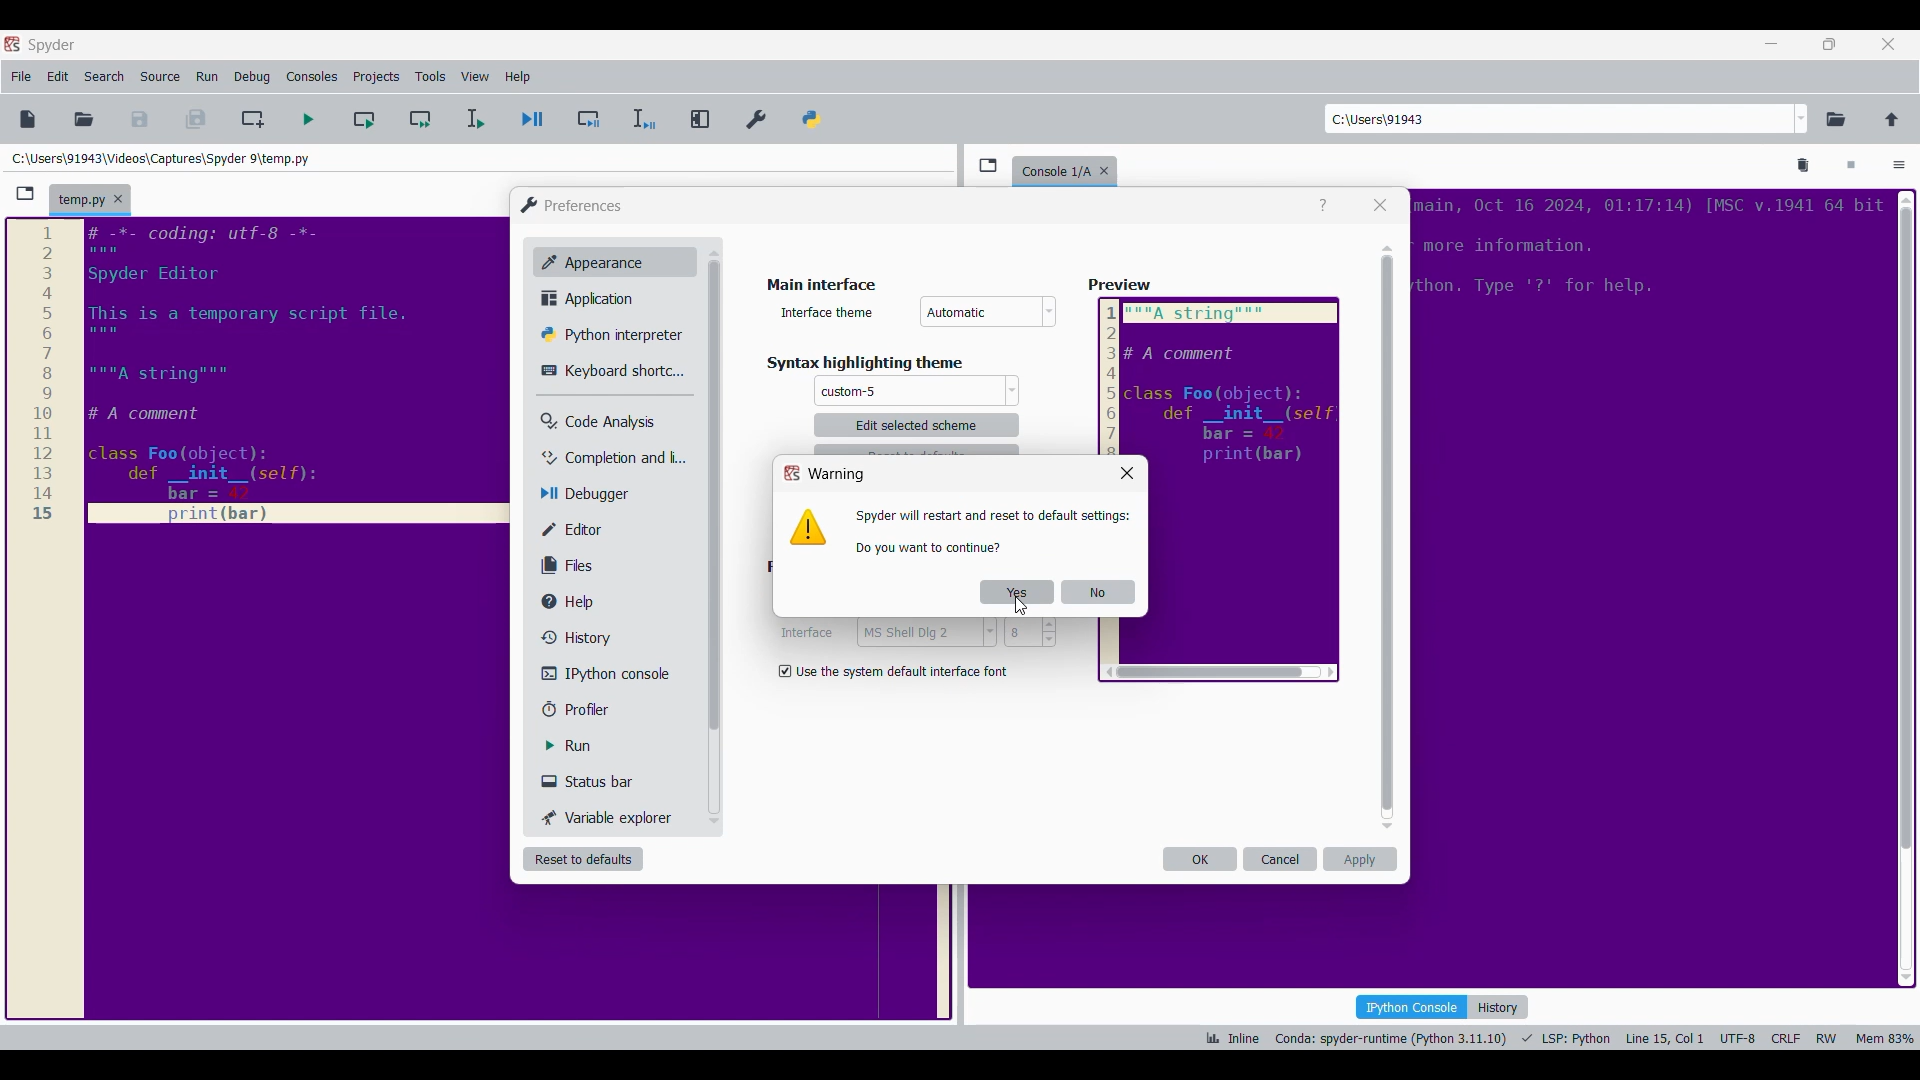 Image resolution: width=1920 pixels, height=1080 pixels. Describe the element at coordinates (614, 565) in the screenshot. I see `Files` at that location.